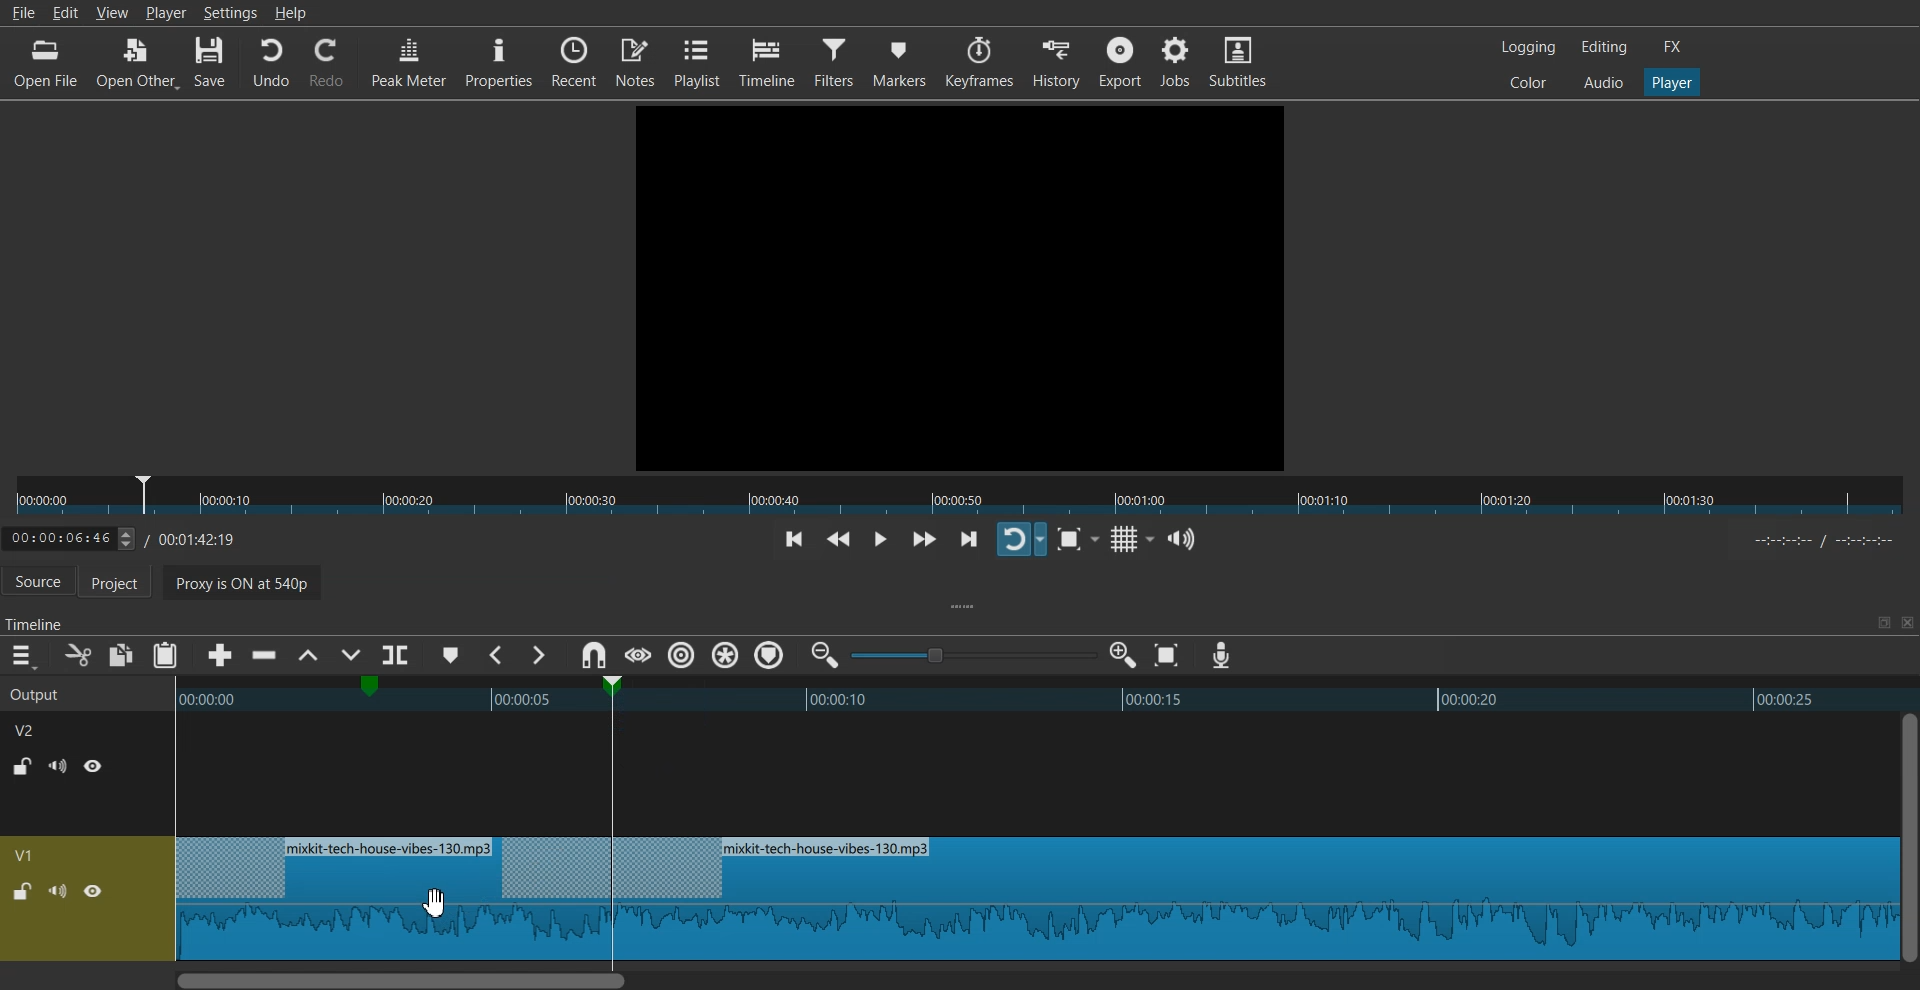 Image resolution: width=1920 pixels, height=990 pixels. Describe the element at coordinates (22, 892) in the screenshot. I see `Lock / UnLock` at that location.